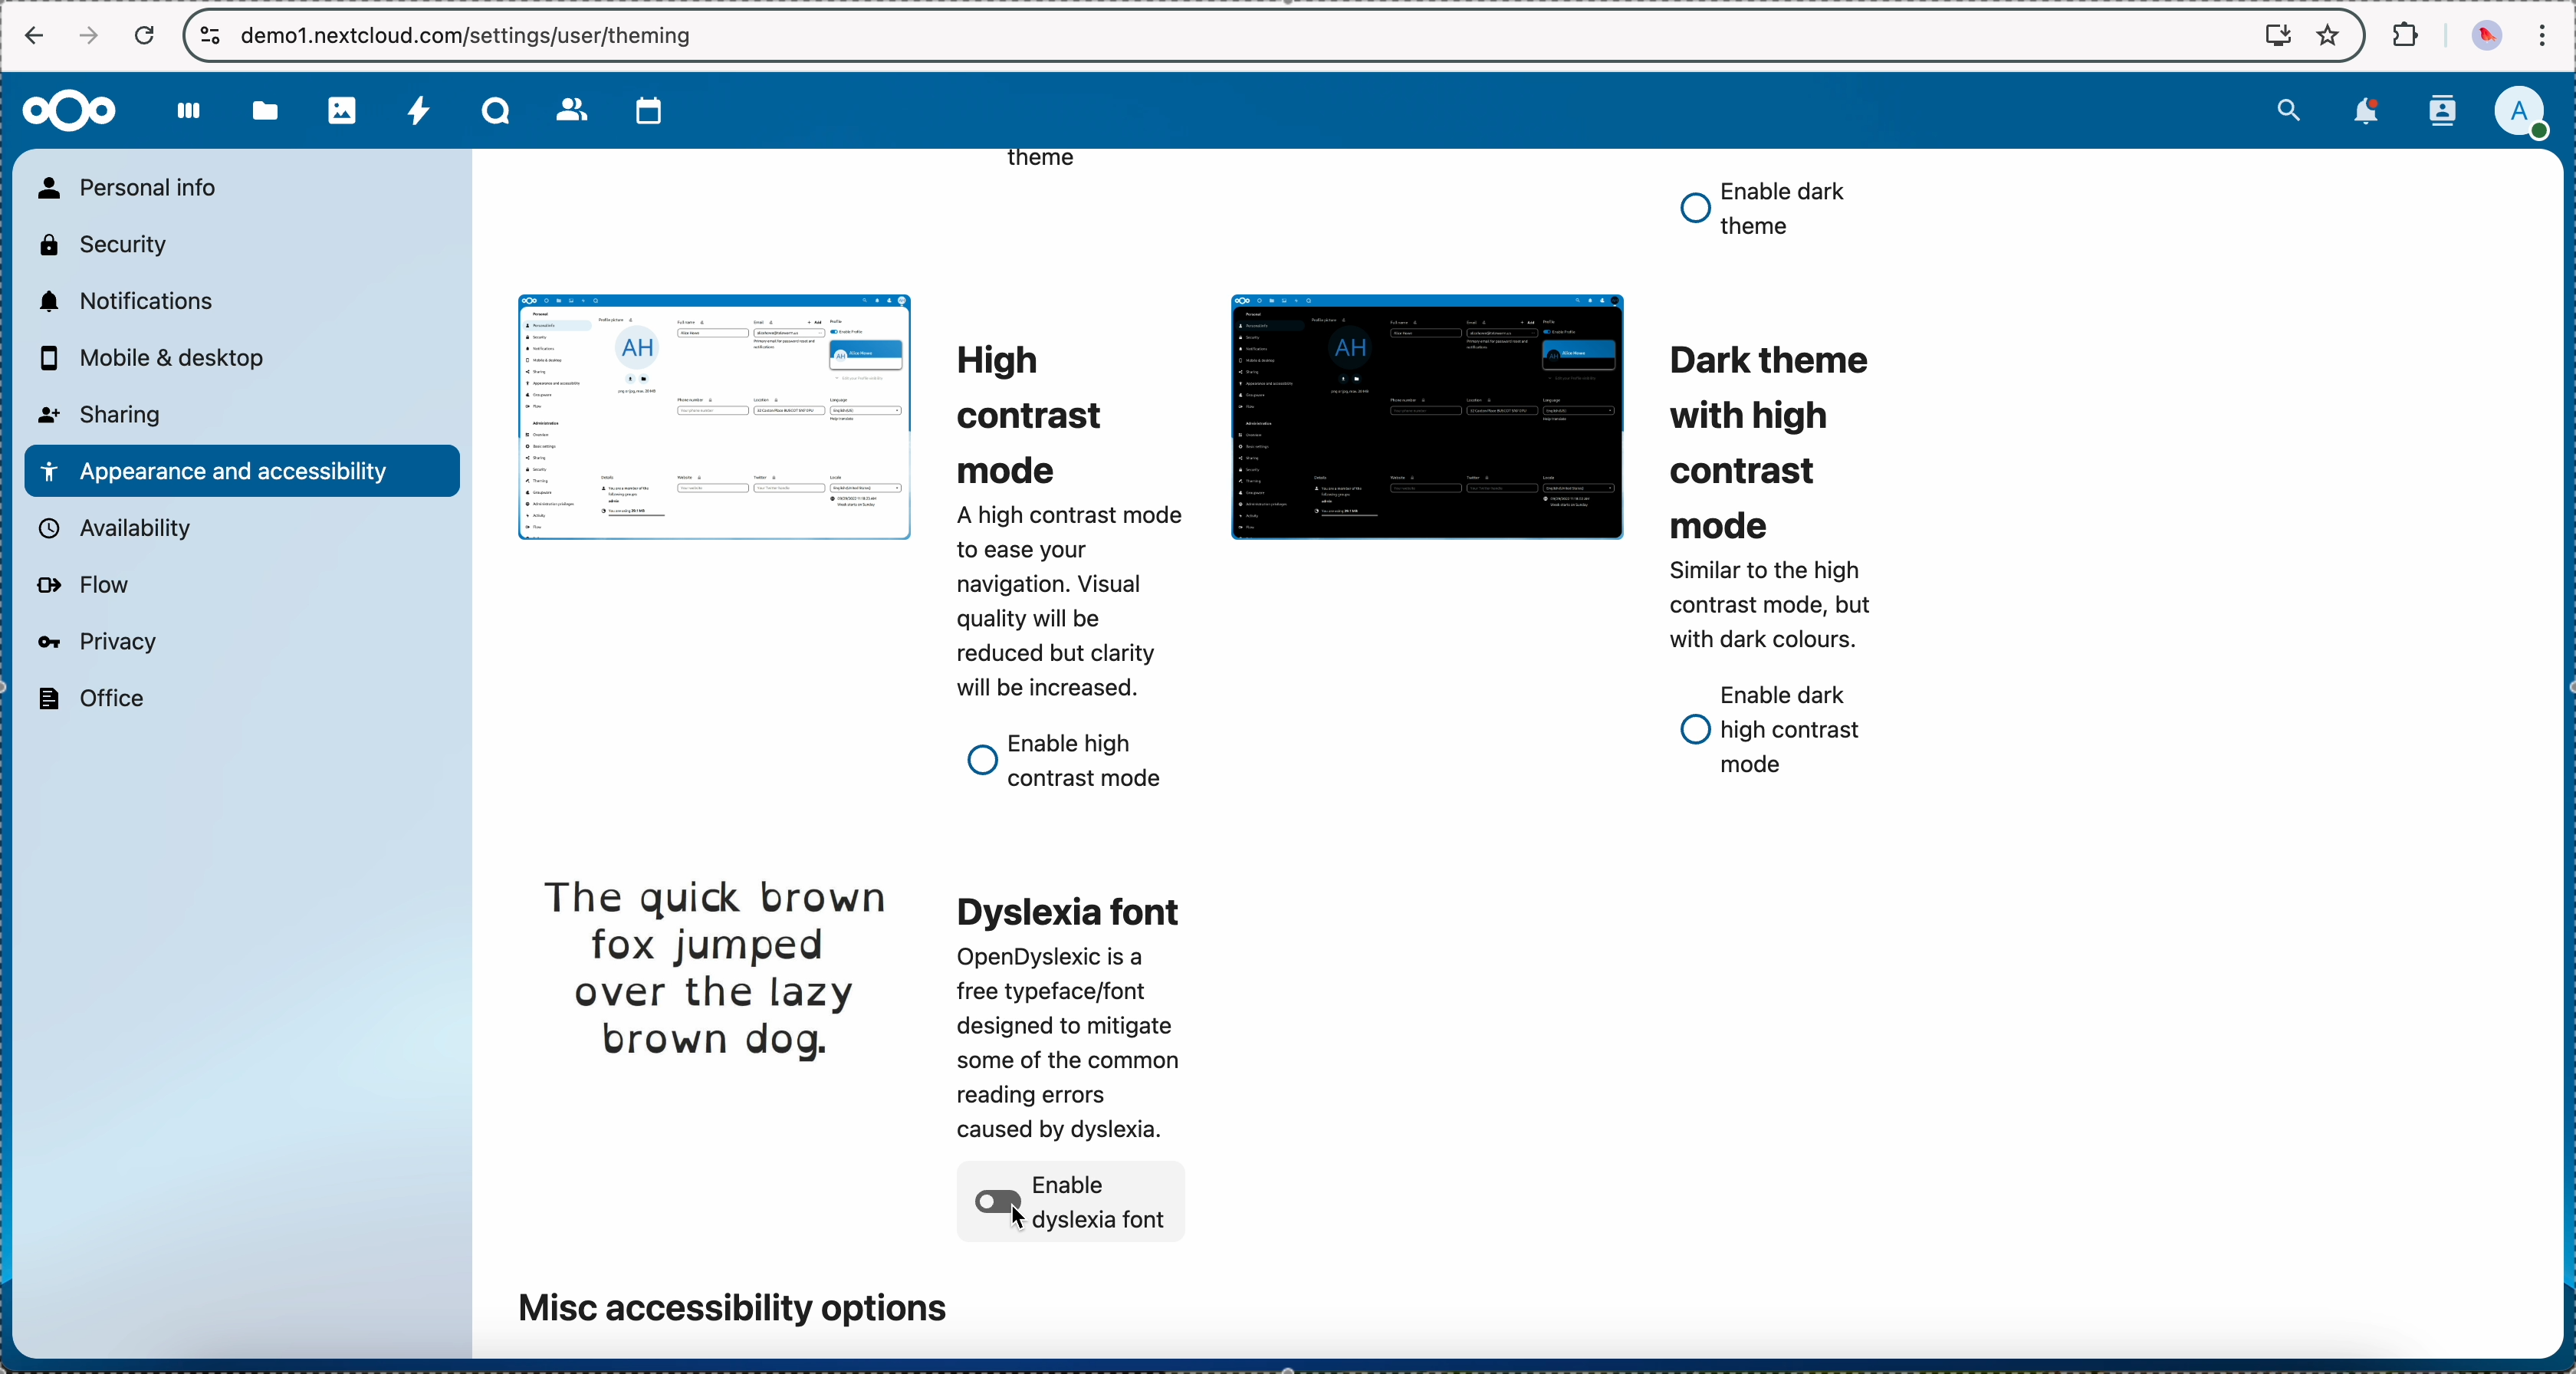 This screenshot has width=2576, height=1374. Describe the element at coordinates (92, 700) in the screenshot. I see `office` at that location.